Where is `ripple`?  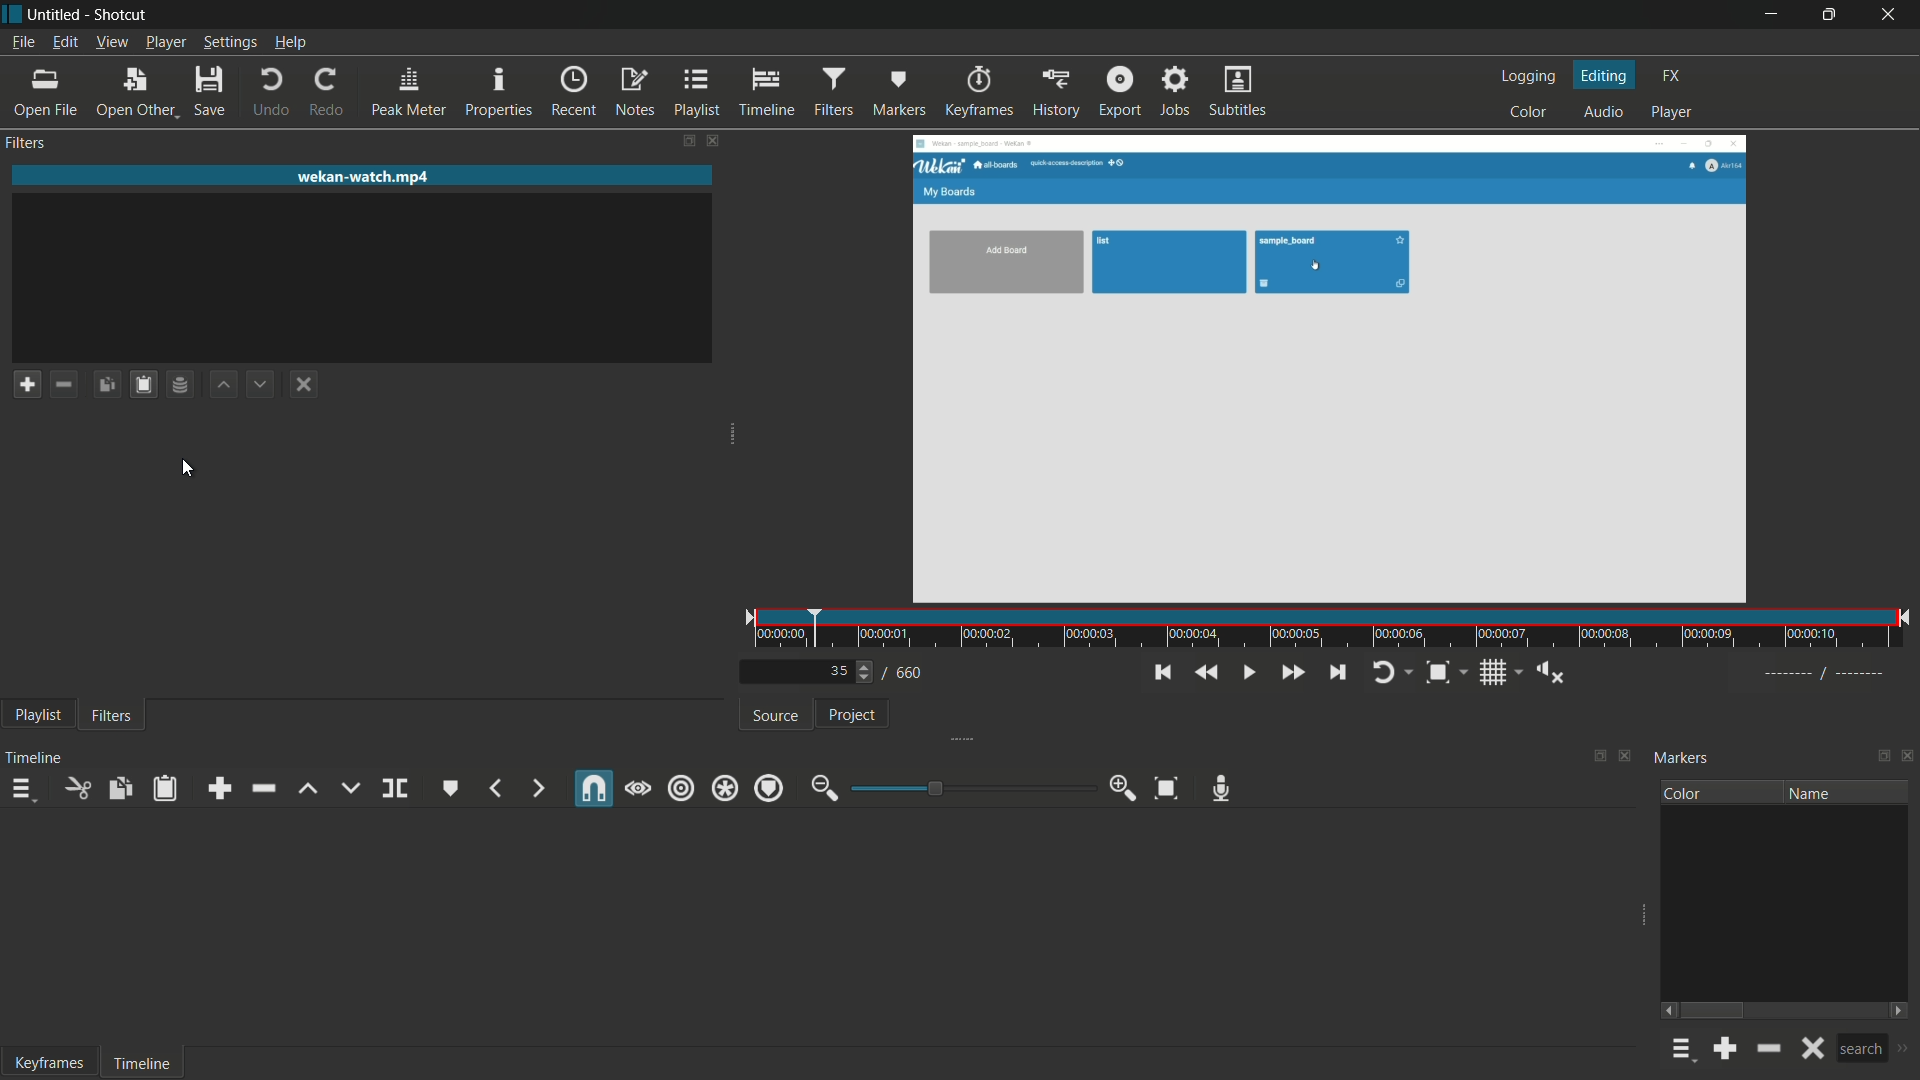 ripple is located at coordinates (682, 788).